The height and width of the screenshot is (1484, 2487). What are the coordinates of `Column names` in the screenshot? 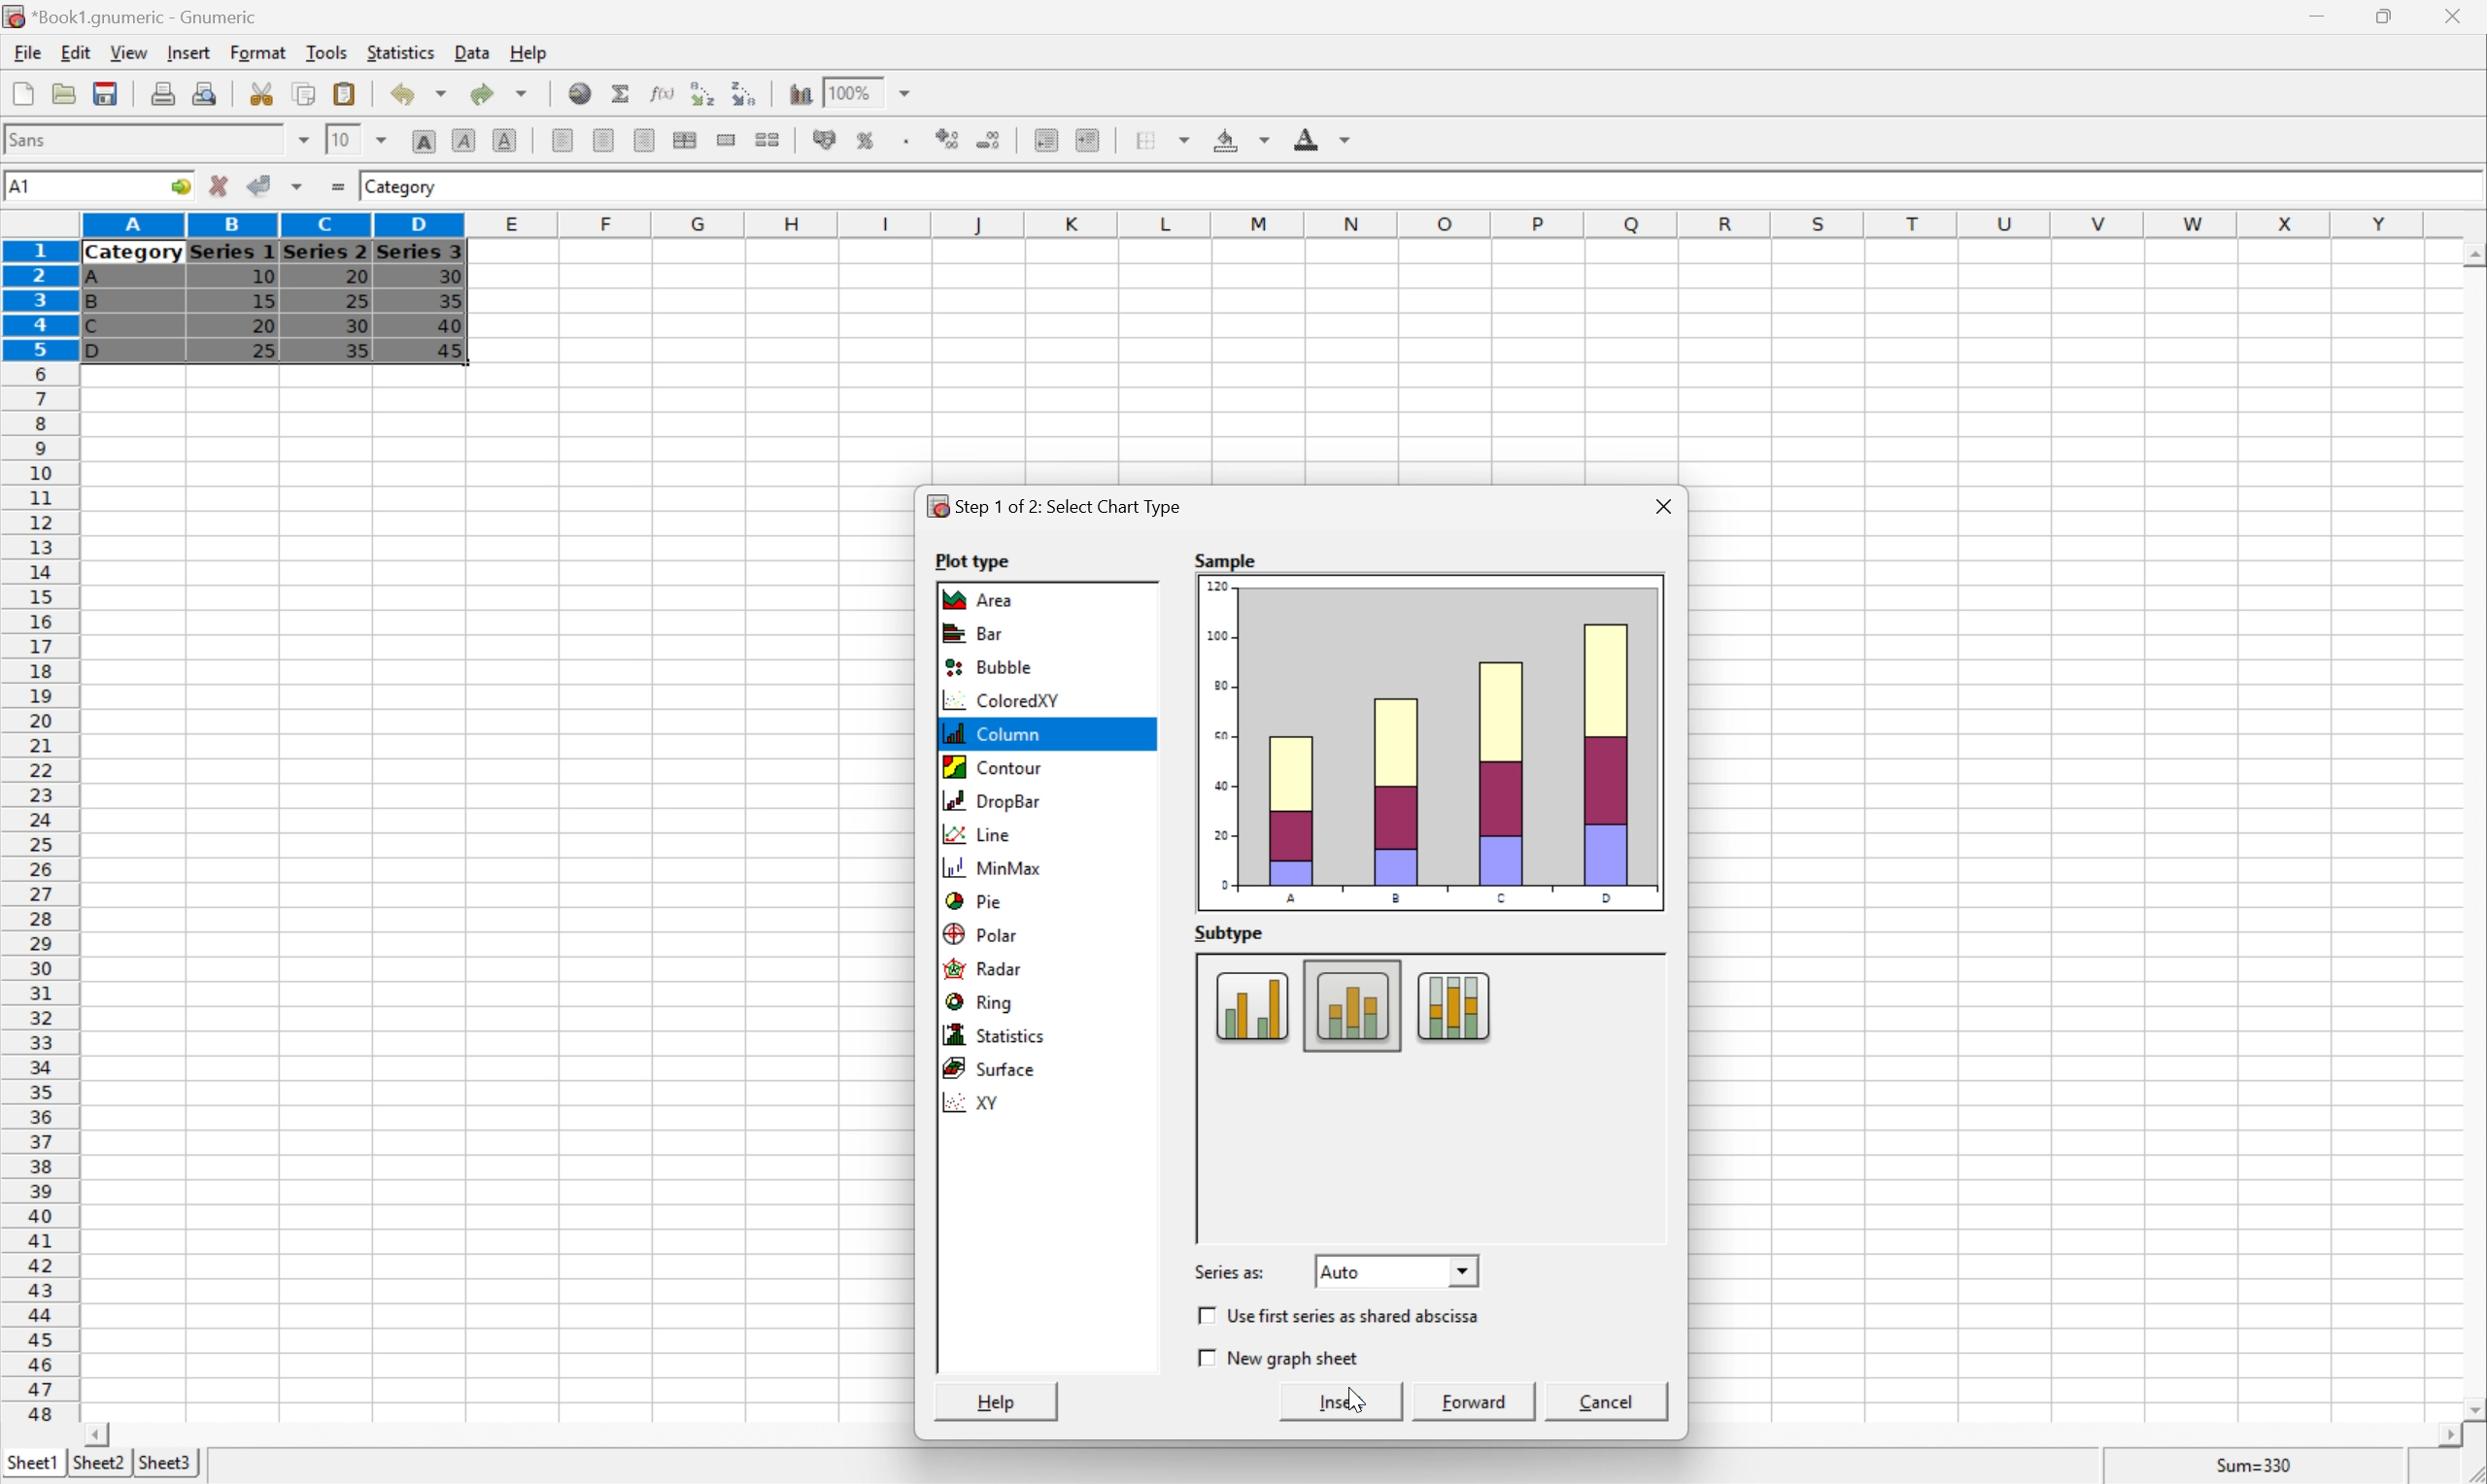 It's located at (1259, 227).